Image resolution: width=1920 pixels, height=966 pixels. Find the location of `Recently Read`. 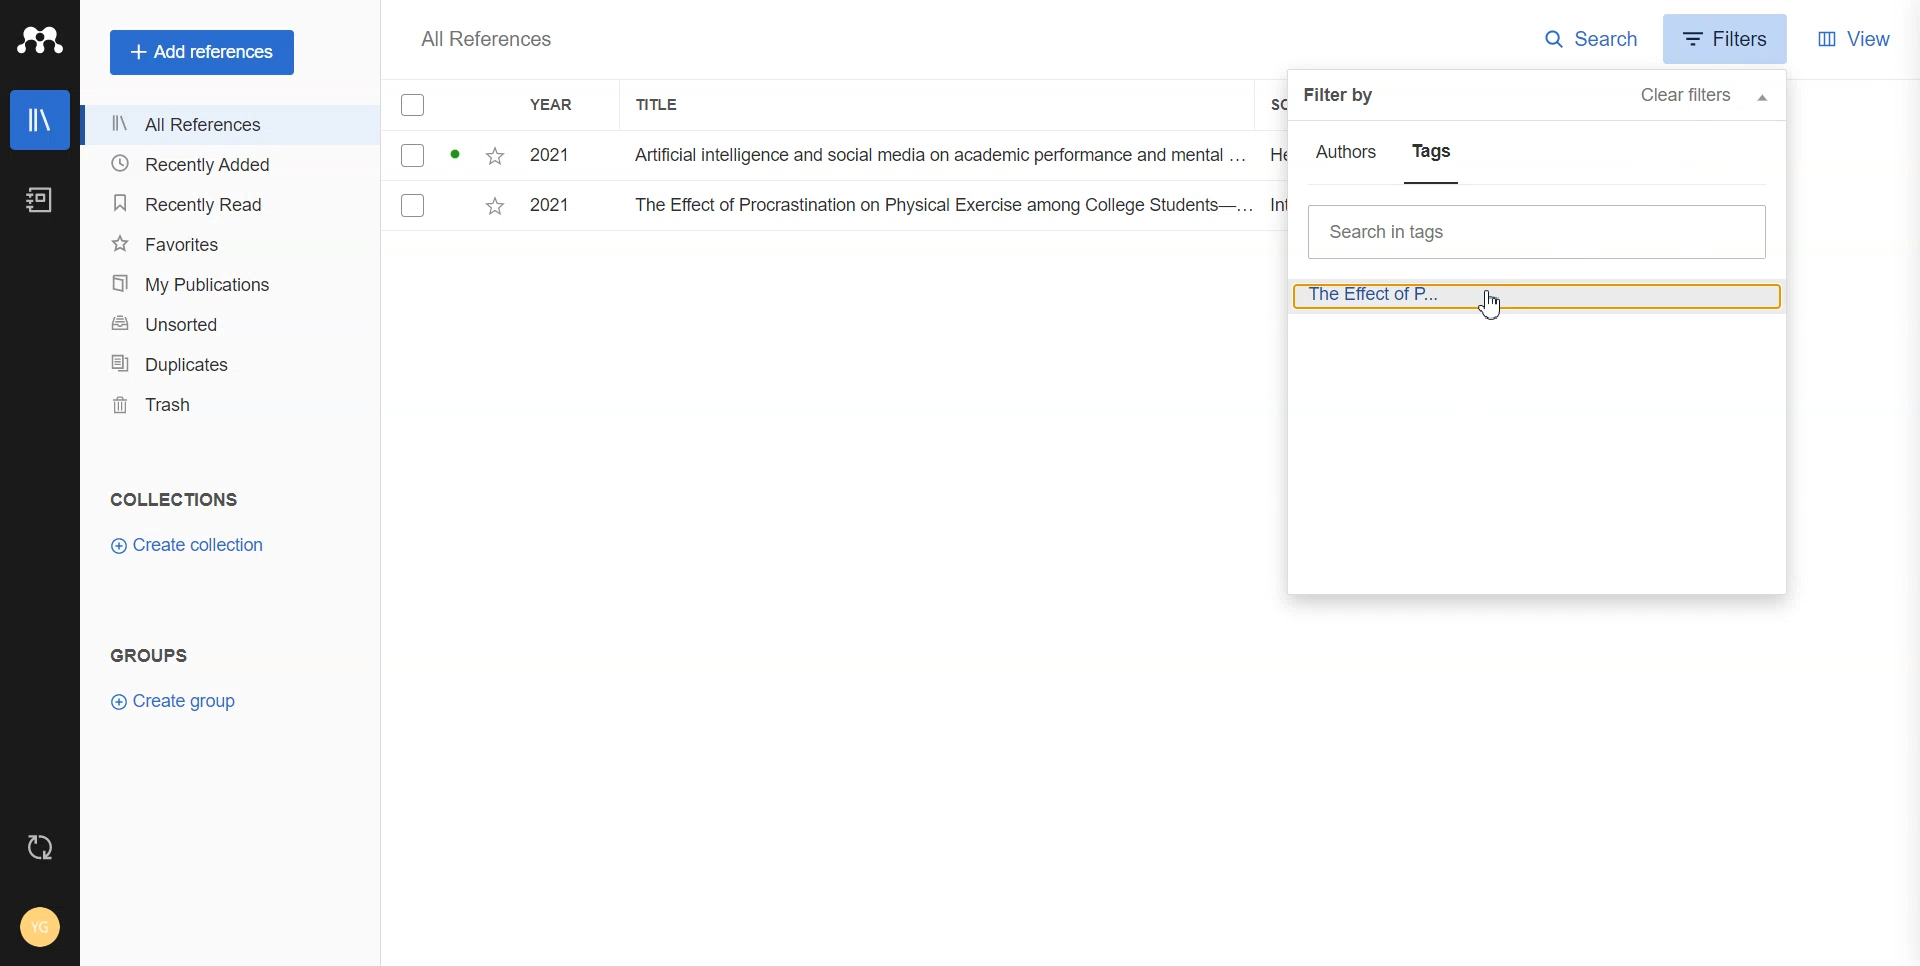

Recently Read is located at coordinates (216, 202).